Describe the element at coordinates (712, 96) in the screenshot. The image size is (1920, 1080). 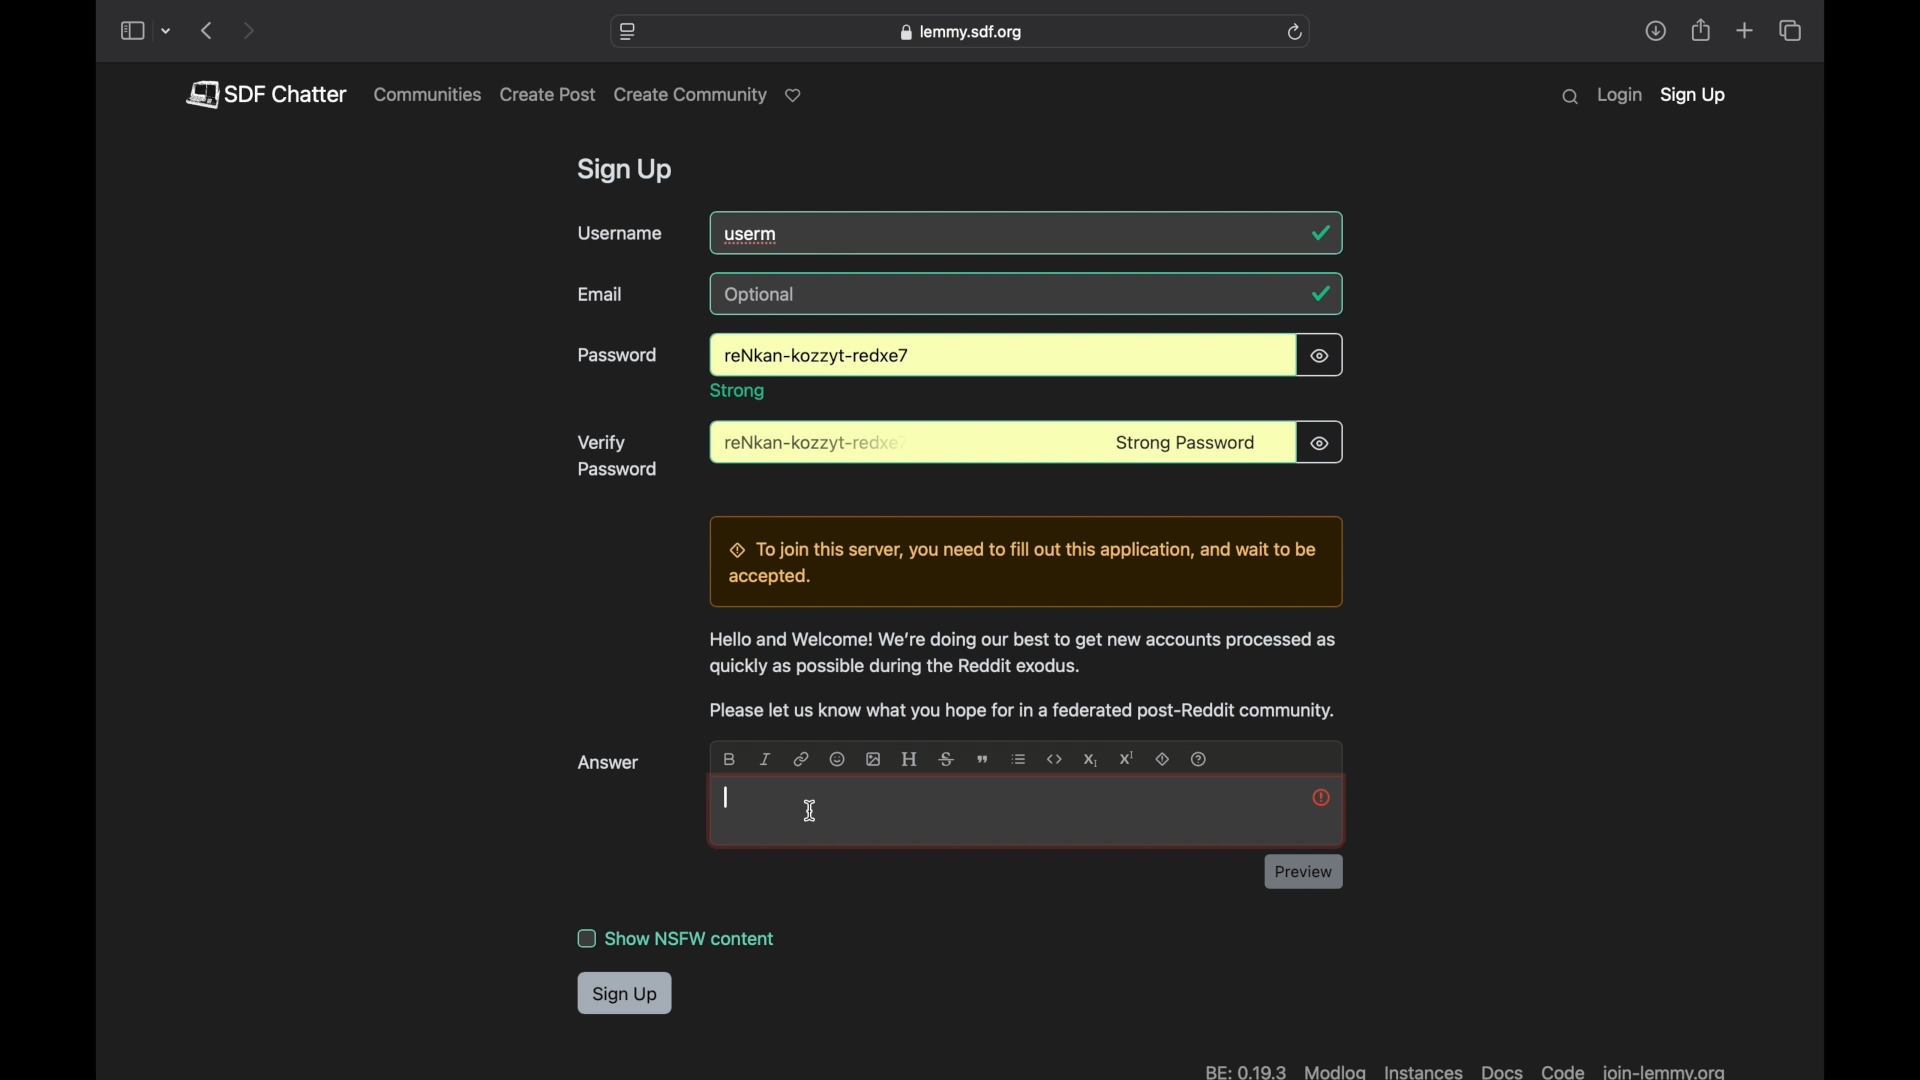
I see `create community` at that location.